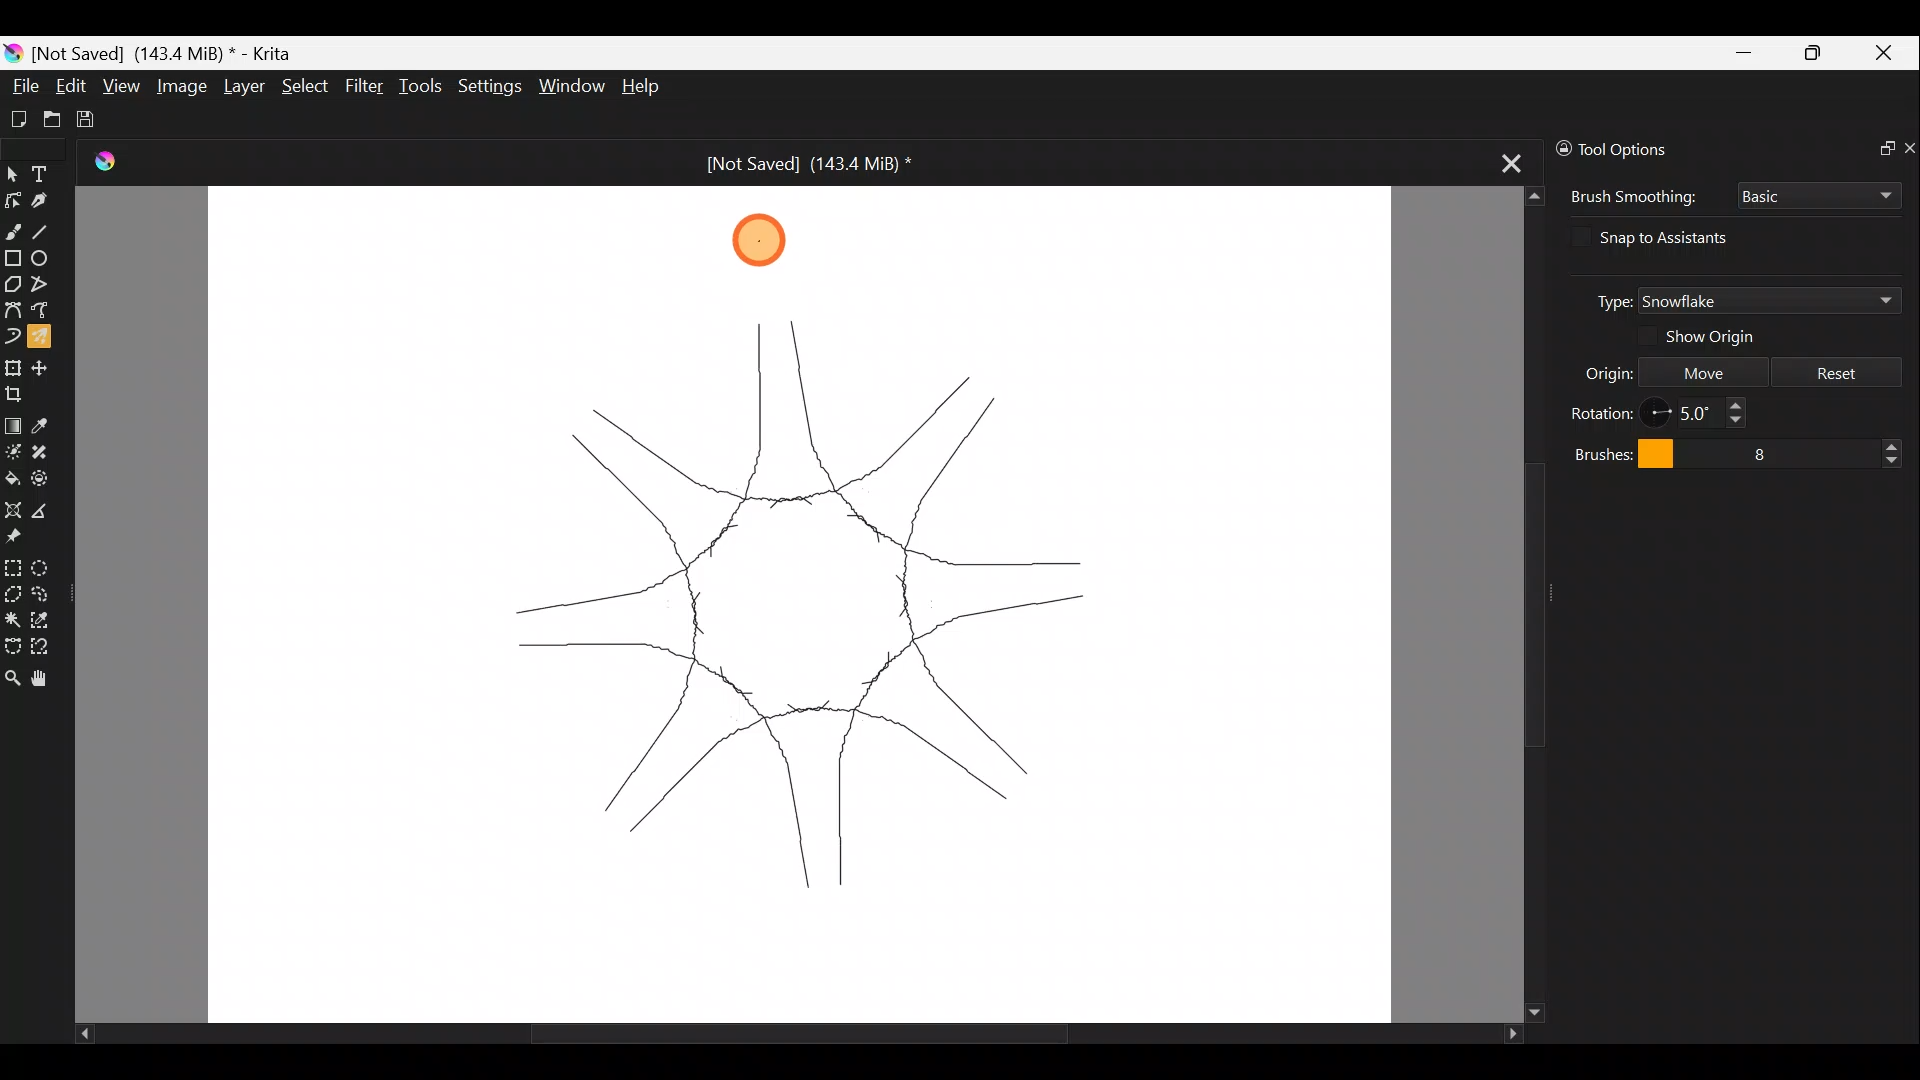 This screenshot has width=1920, height=1080. What do you see at coordinates (12, 478) in the screenshot?
I see `Fill a contiguous area of color with color` at bounding box center [12, 478].